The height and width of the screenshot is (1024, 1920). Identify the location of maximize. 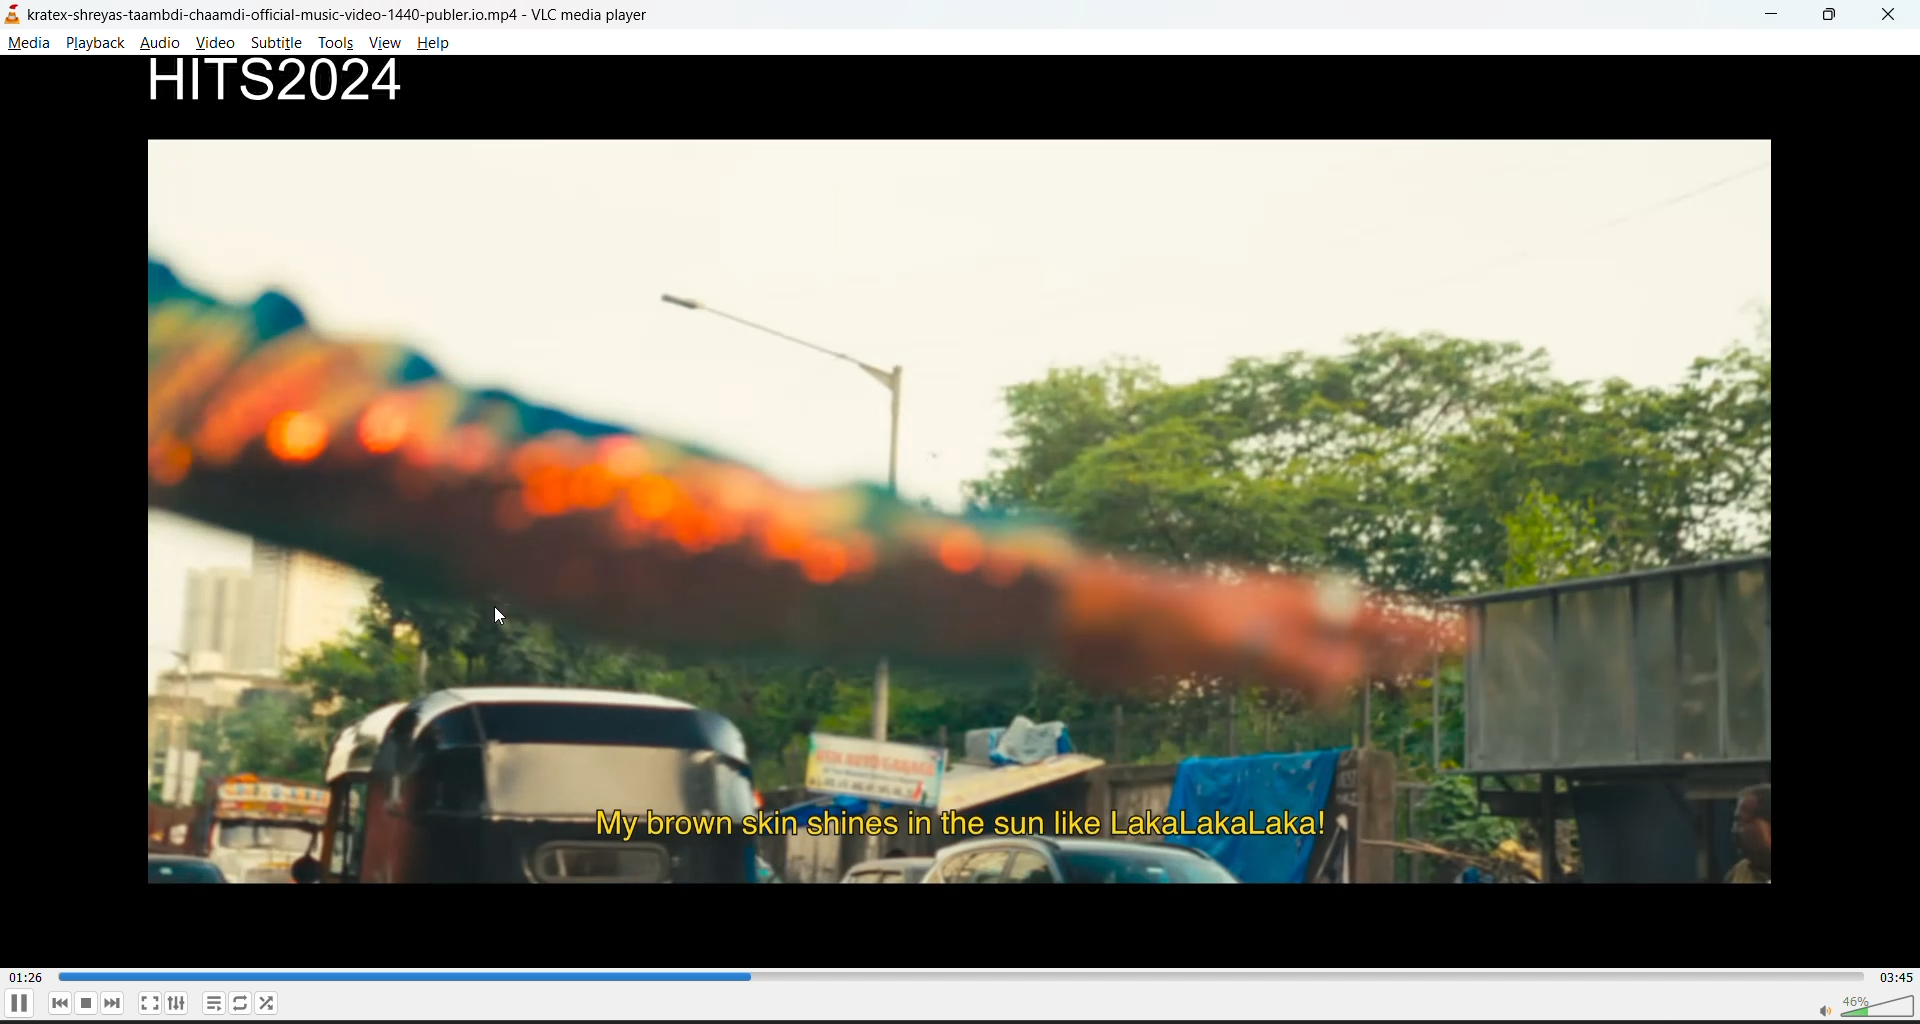
(1836, 17).